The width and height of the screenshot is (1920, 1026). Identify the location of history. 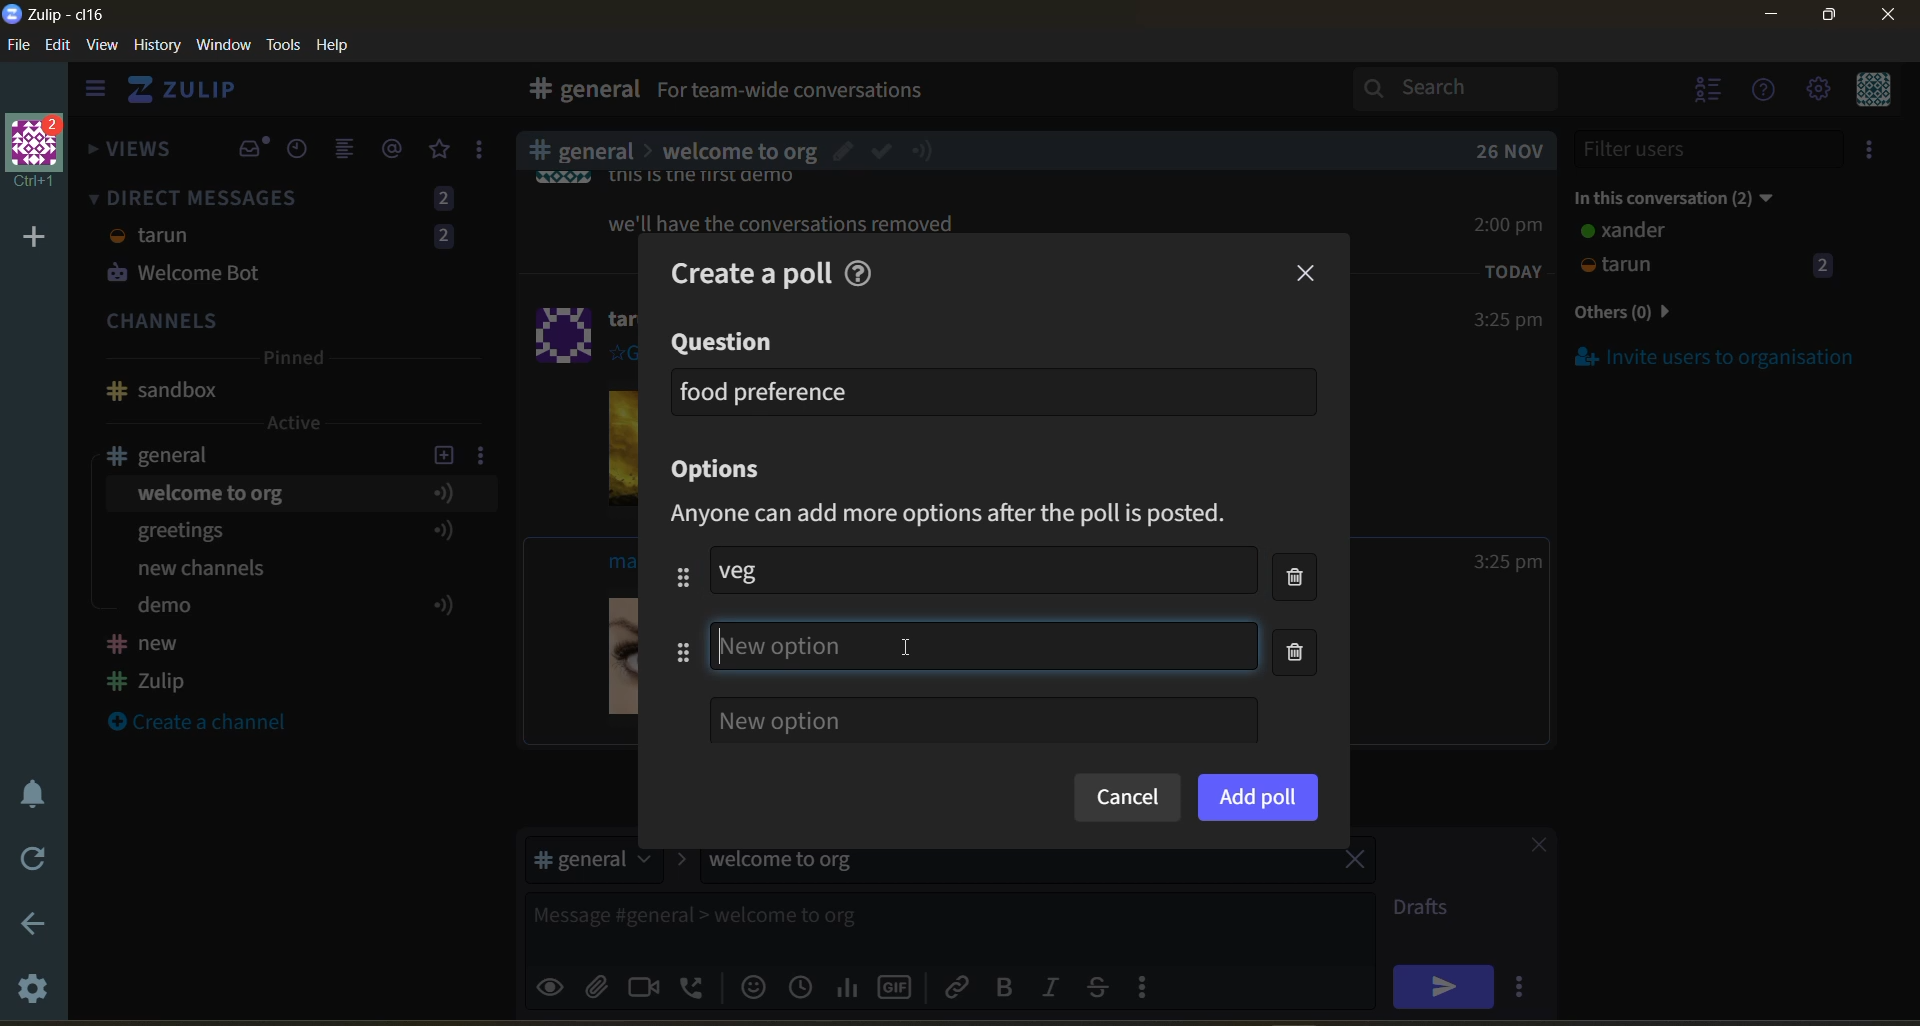
(157, 49).